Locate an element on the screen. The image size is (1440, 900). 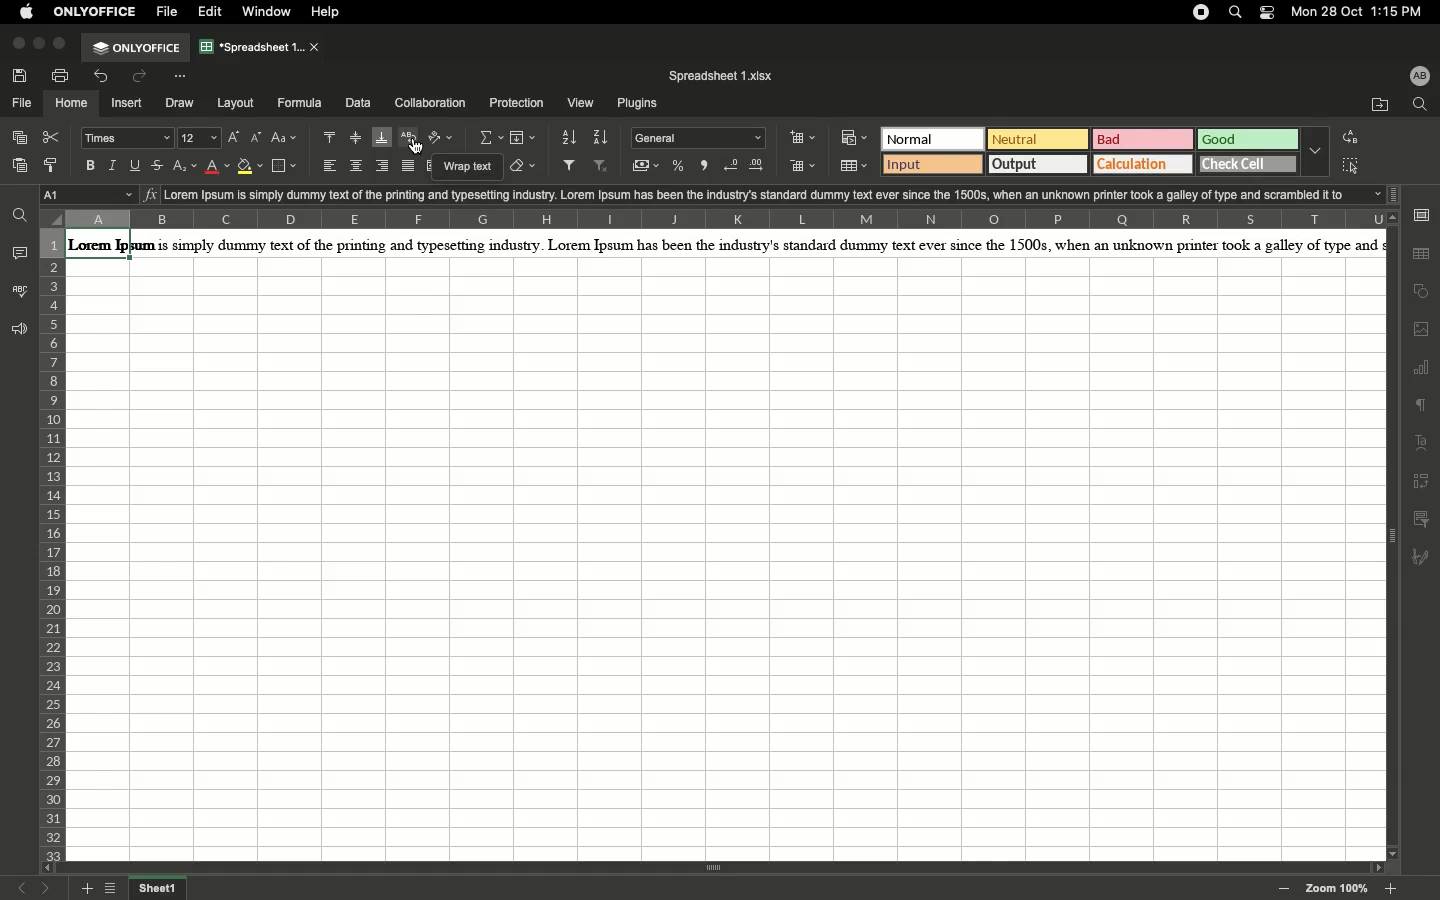
Subscript/superscript is located at coordinates (186, 167).